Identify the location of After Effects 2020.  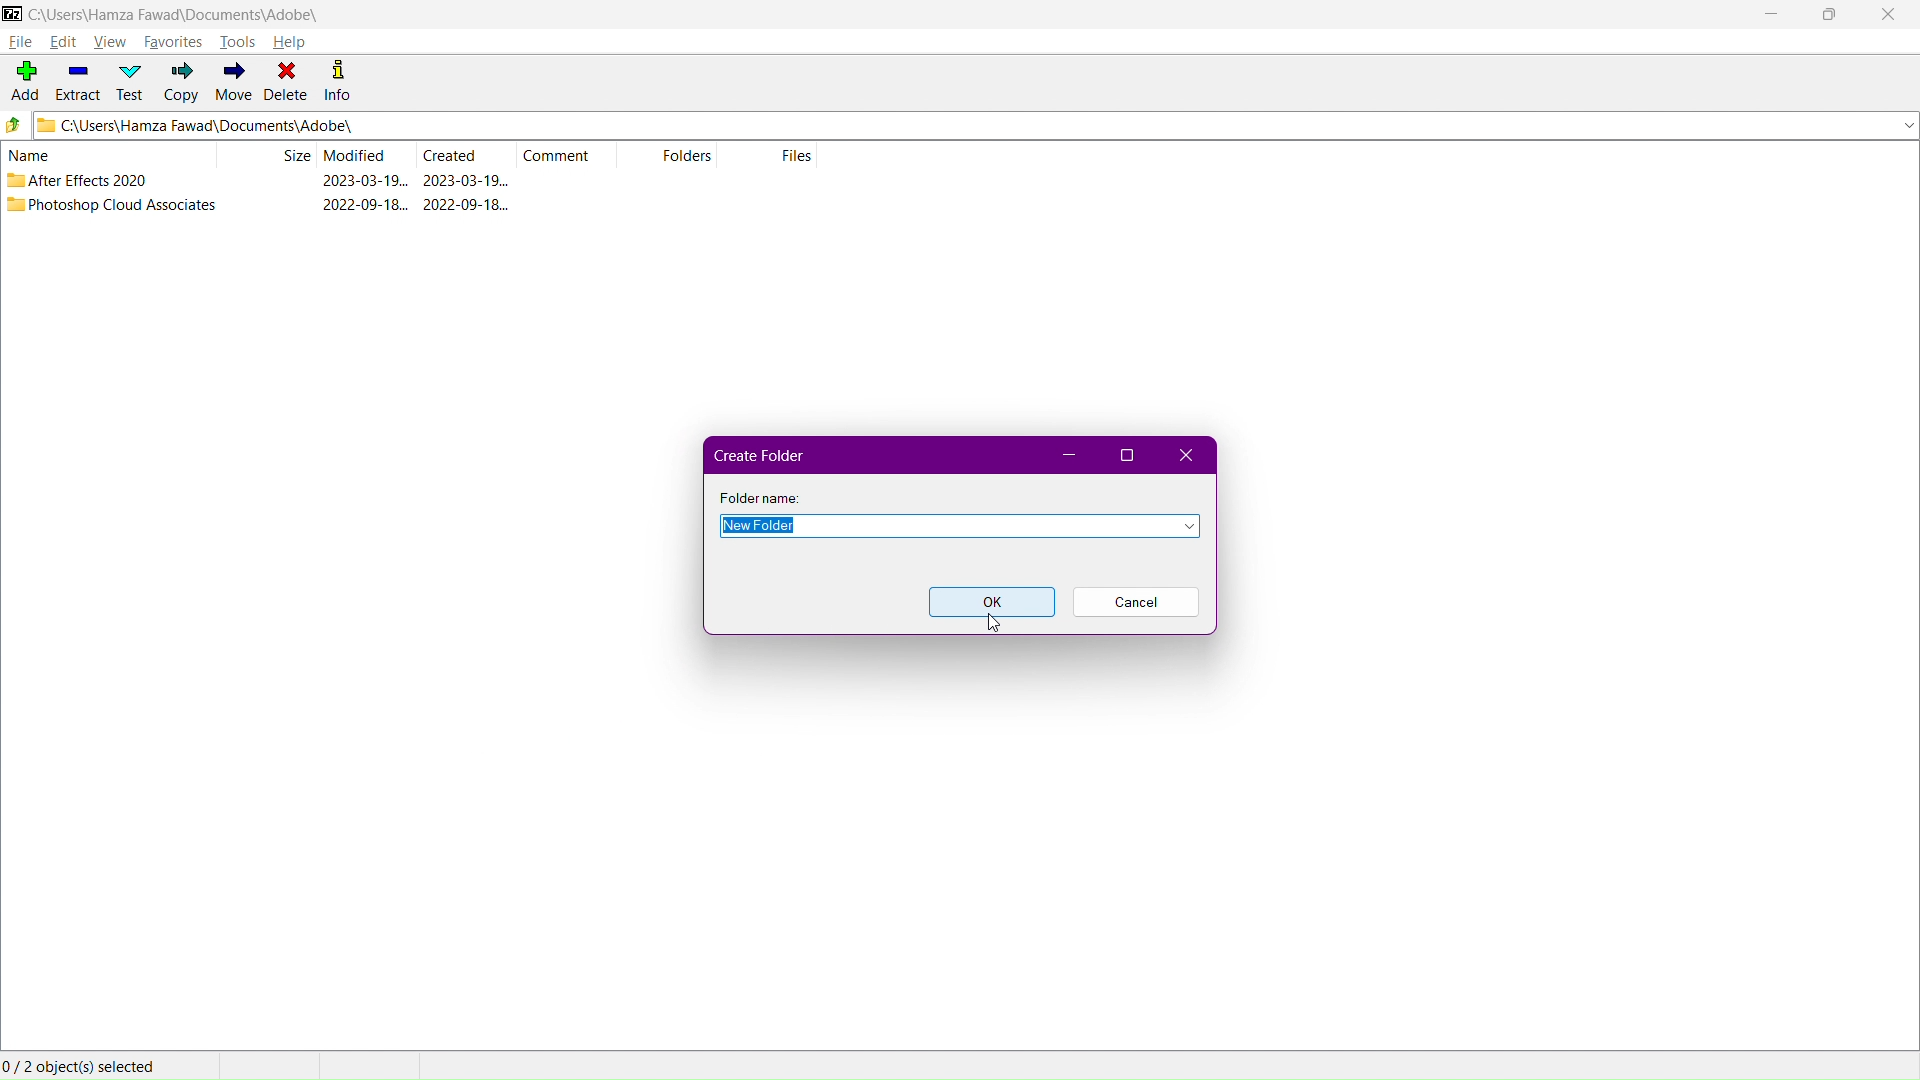
(94, 180).